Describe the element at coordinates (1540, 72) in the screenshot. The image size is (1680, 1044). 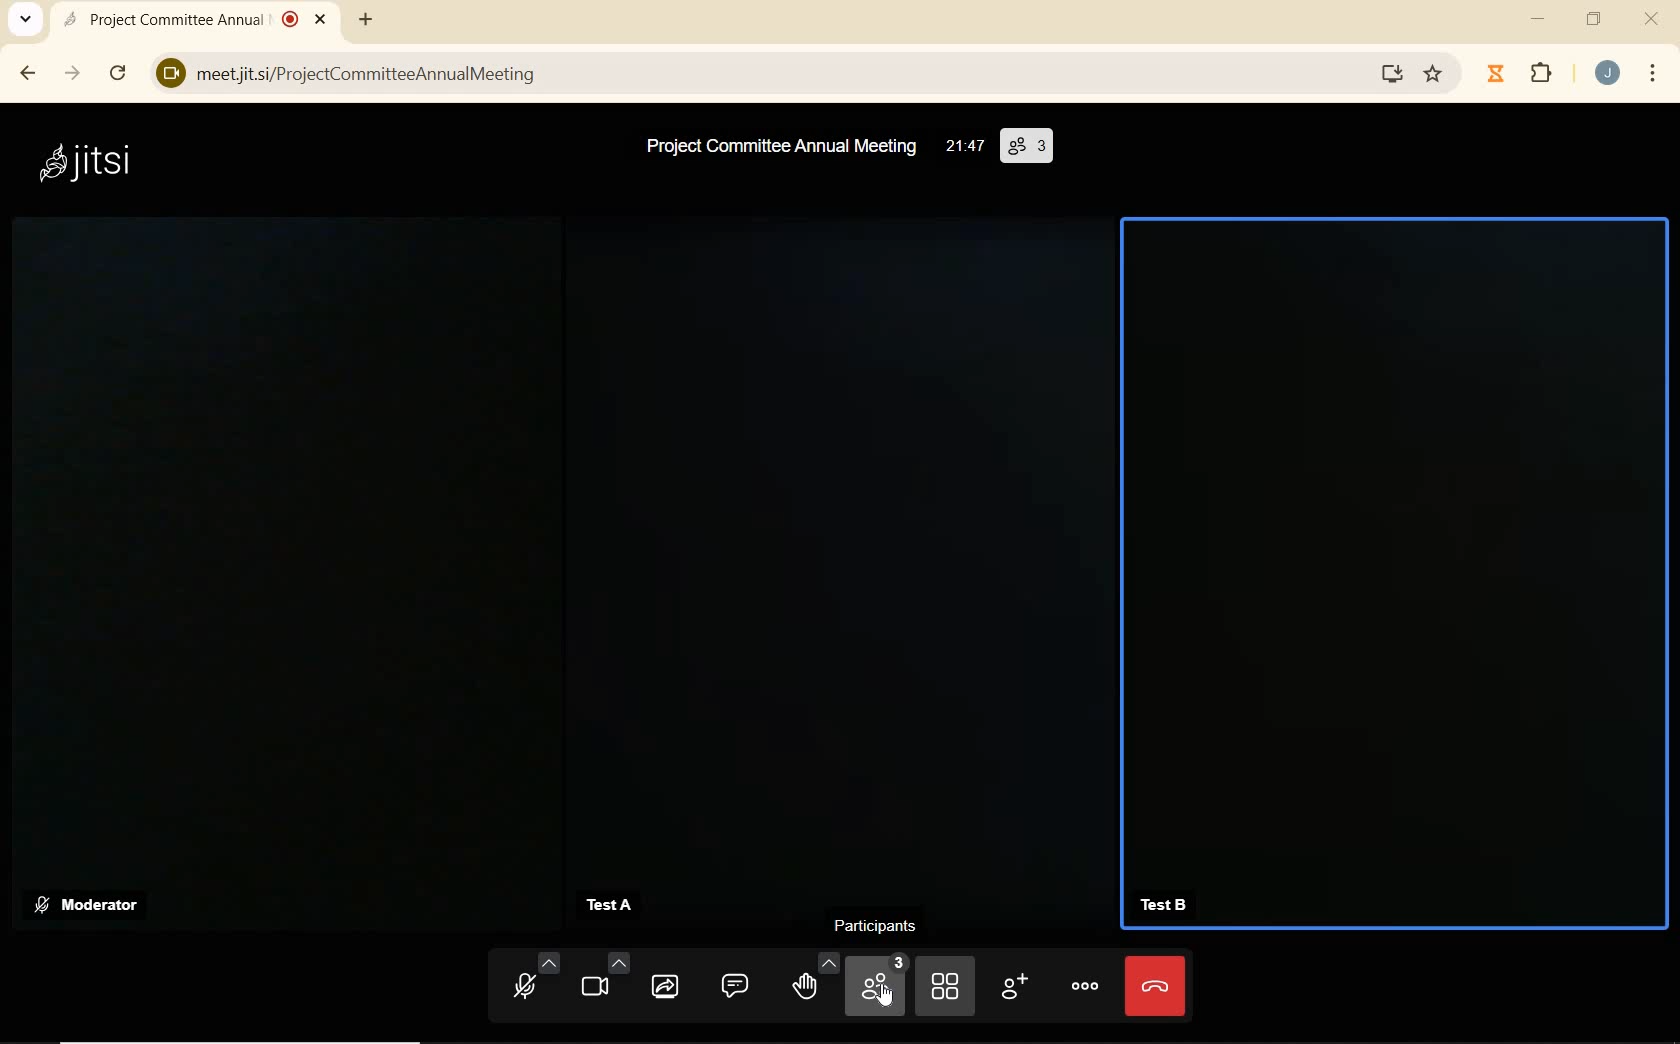
I see `EXTENSION` at that location.